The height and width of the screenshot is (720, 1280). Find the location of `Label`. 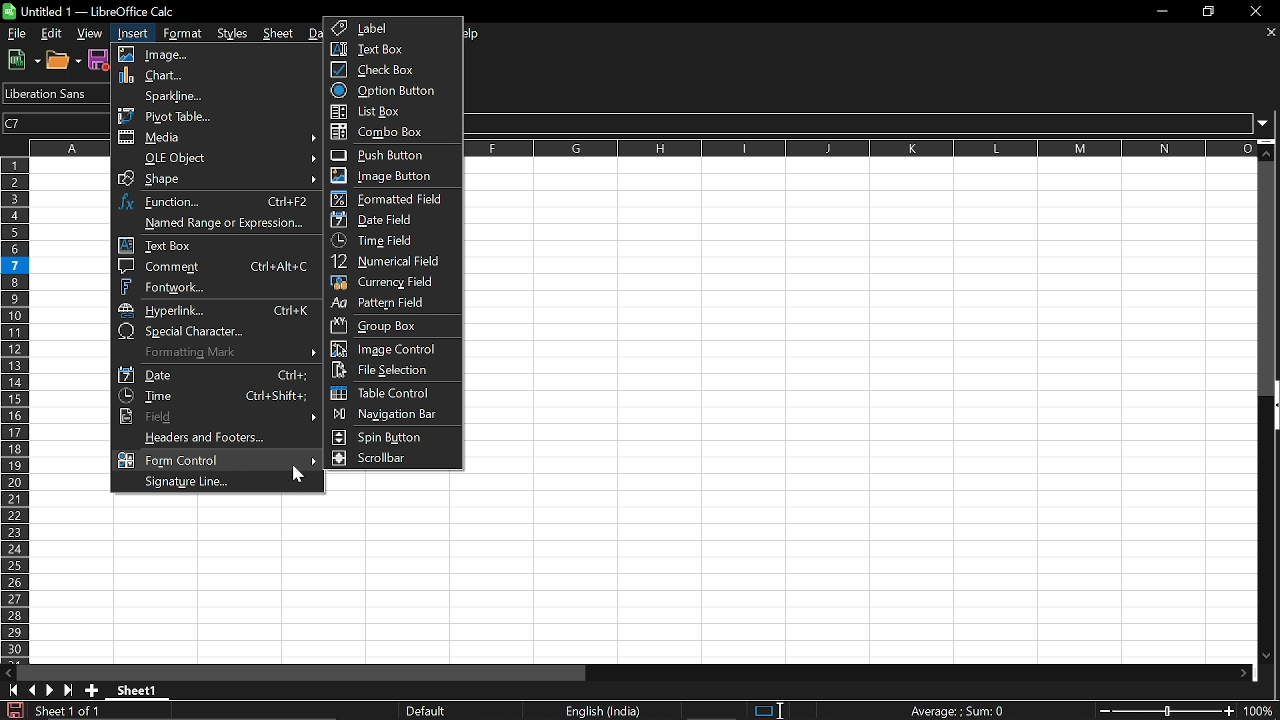

Label is located at coordinates (394, 28).